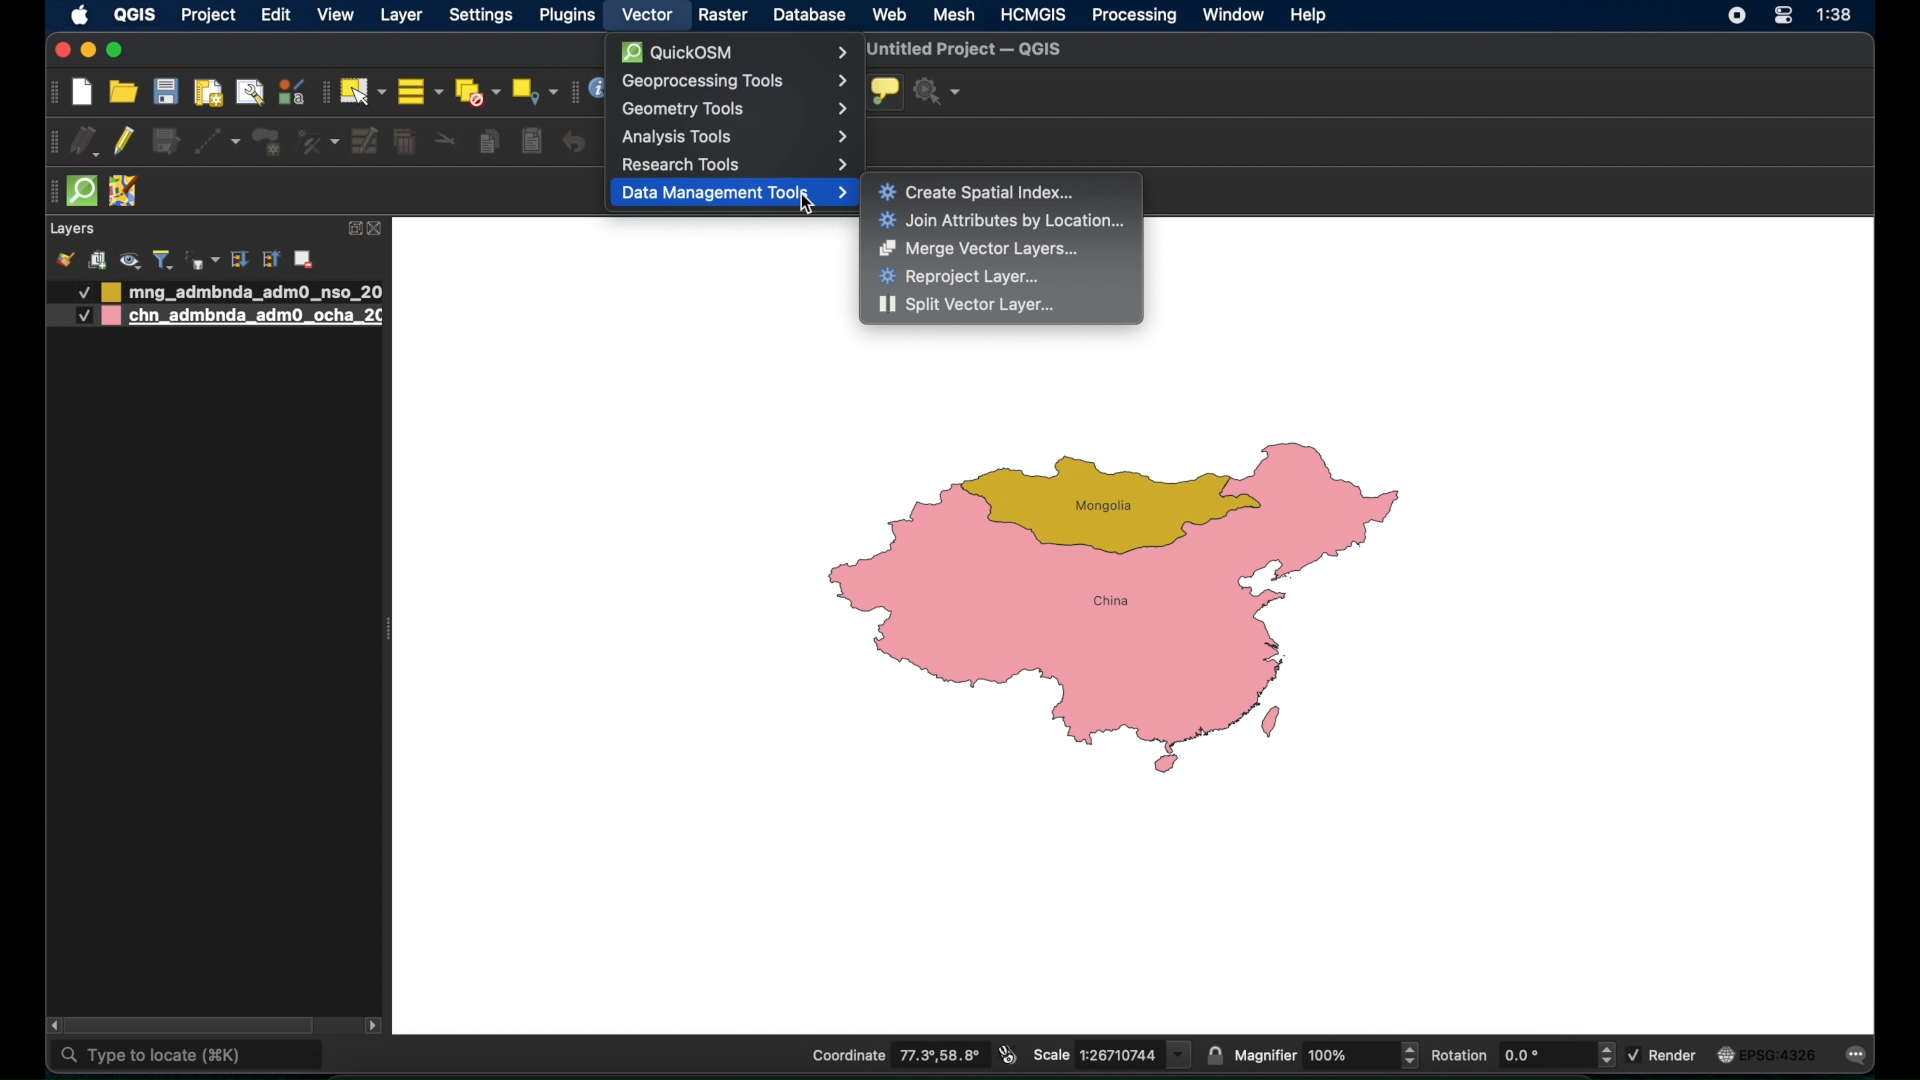  What do you see at coordinates (1327, 1056) in the screenshot?
I see `magnifier` at bounding box center [1327, 1056].